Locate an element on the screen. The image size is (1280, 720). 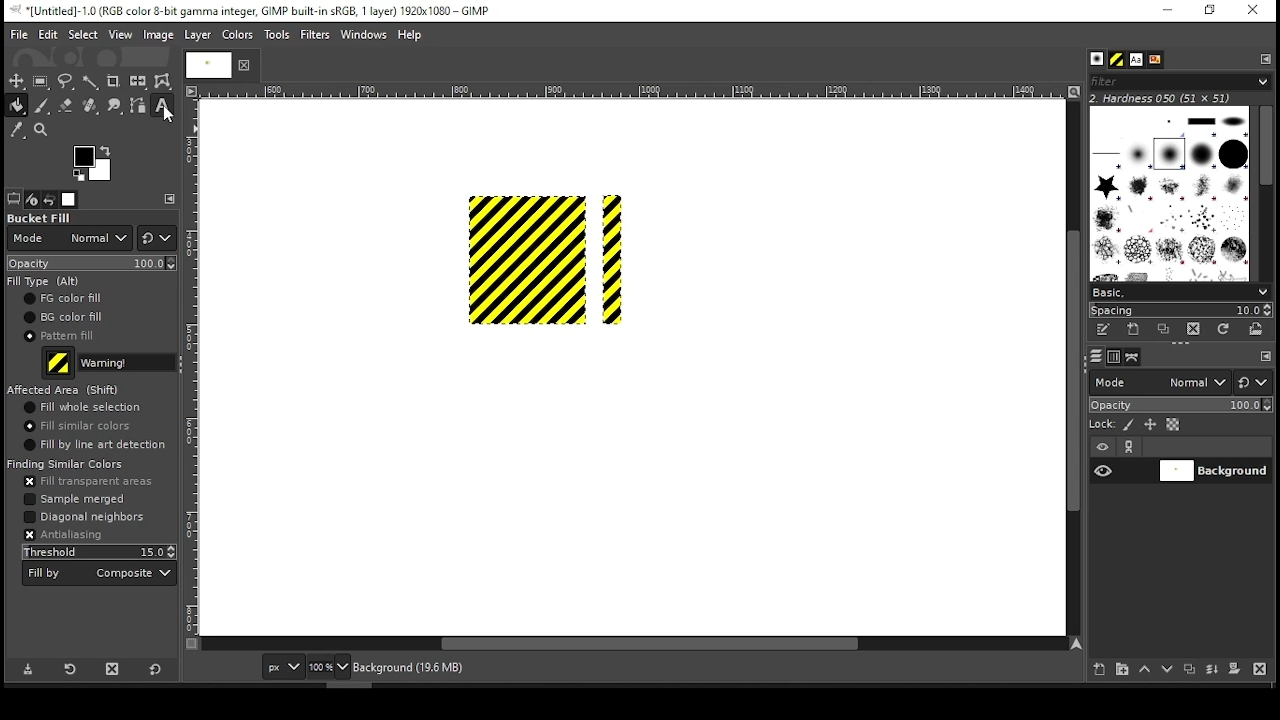
duplicate this brush is located at coordinates (1169, 329).